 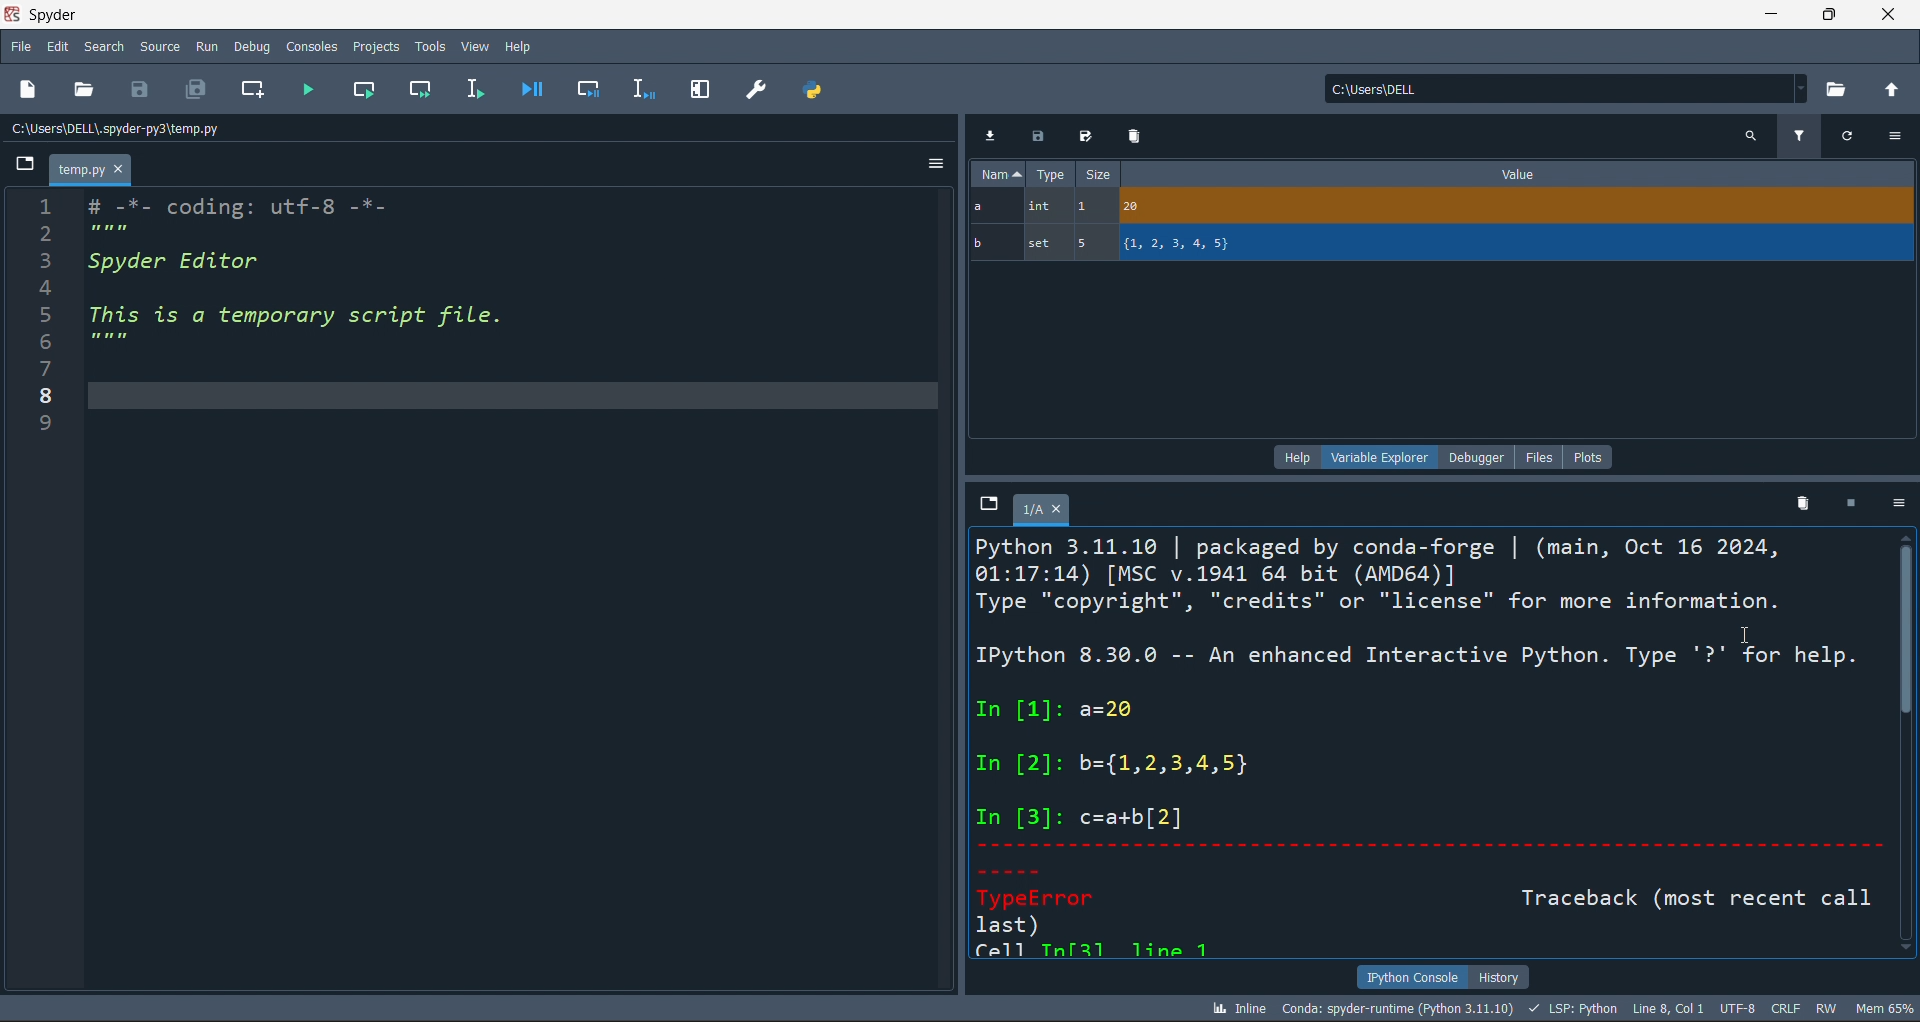 What do you see at coordinates (1480, 456) in the screenshot?
I see `debugger` at bounding box center [1480, 456].